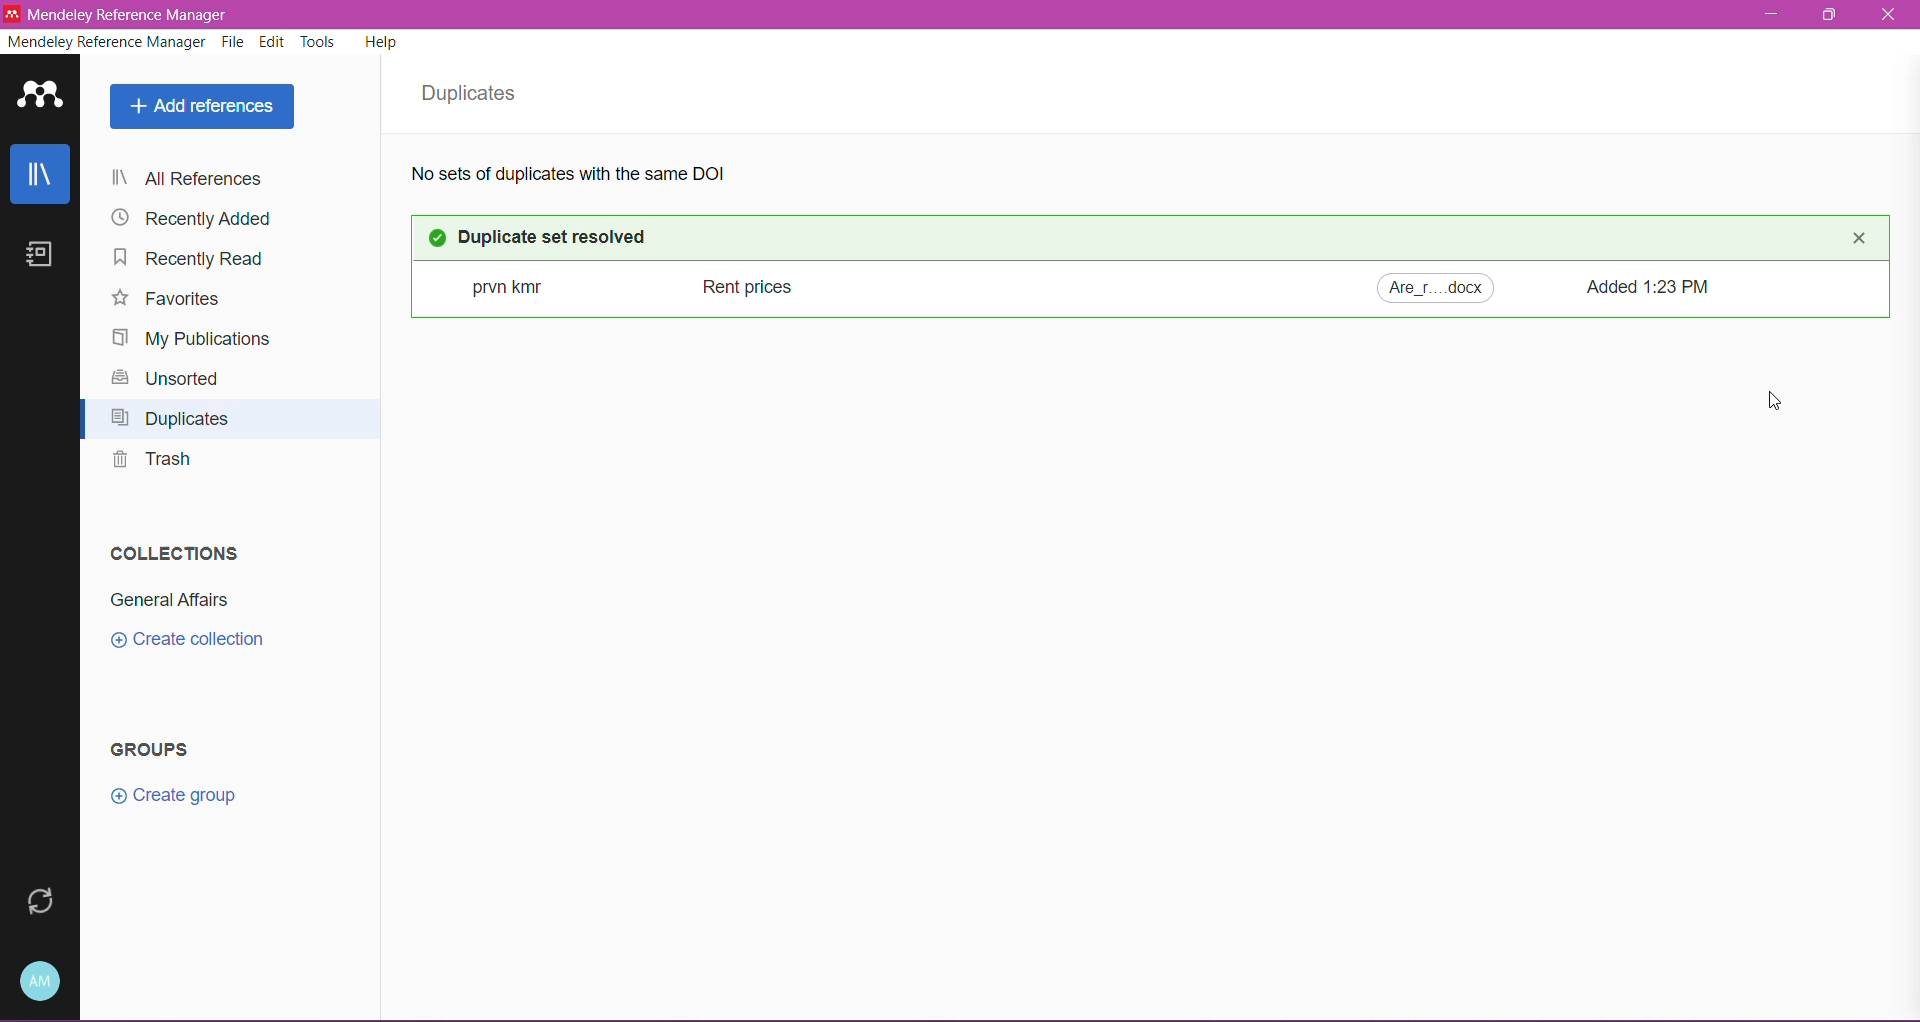 The height and width of the screenshot is (1022, 1920). I want to click on Collections, so click(170, 550).